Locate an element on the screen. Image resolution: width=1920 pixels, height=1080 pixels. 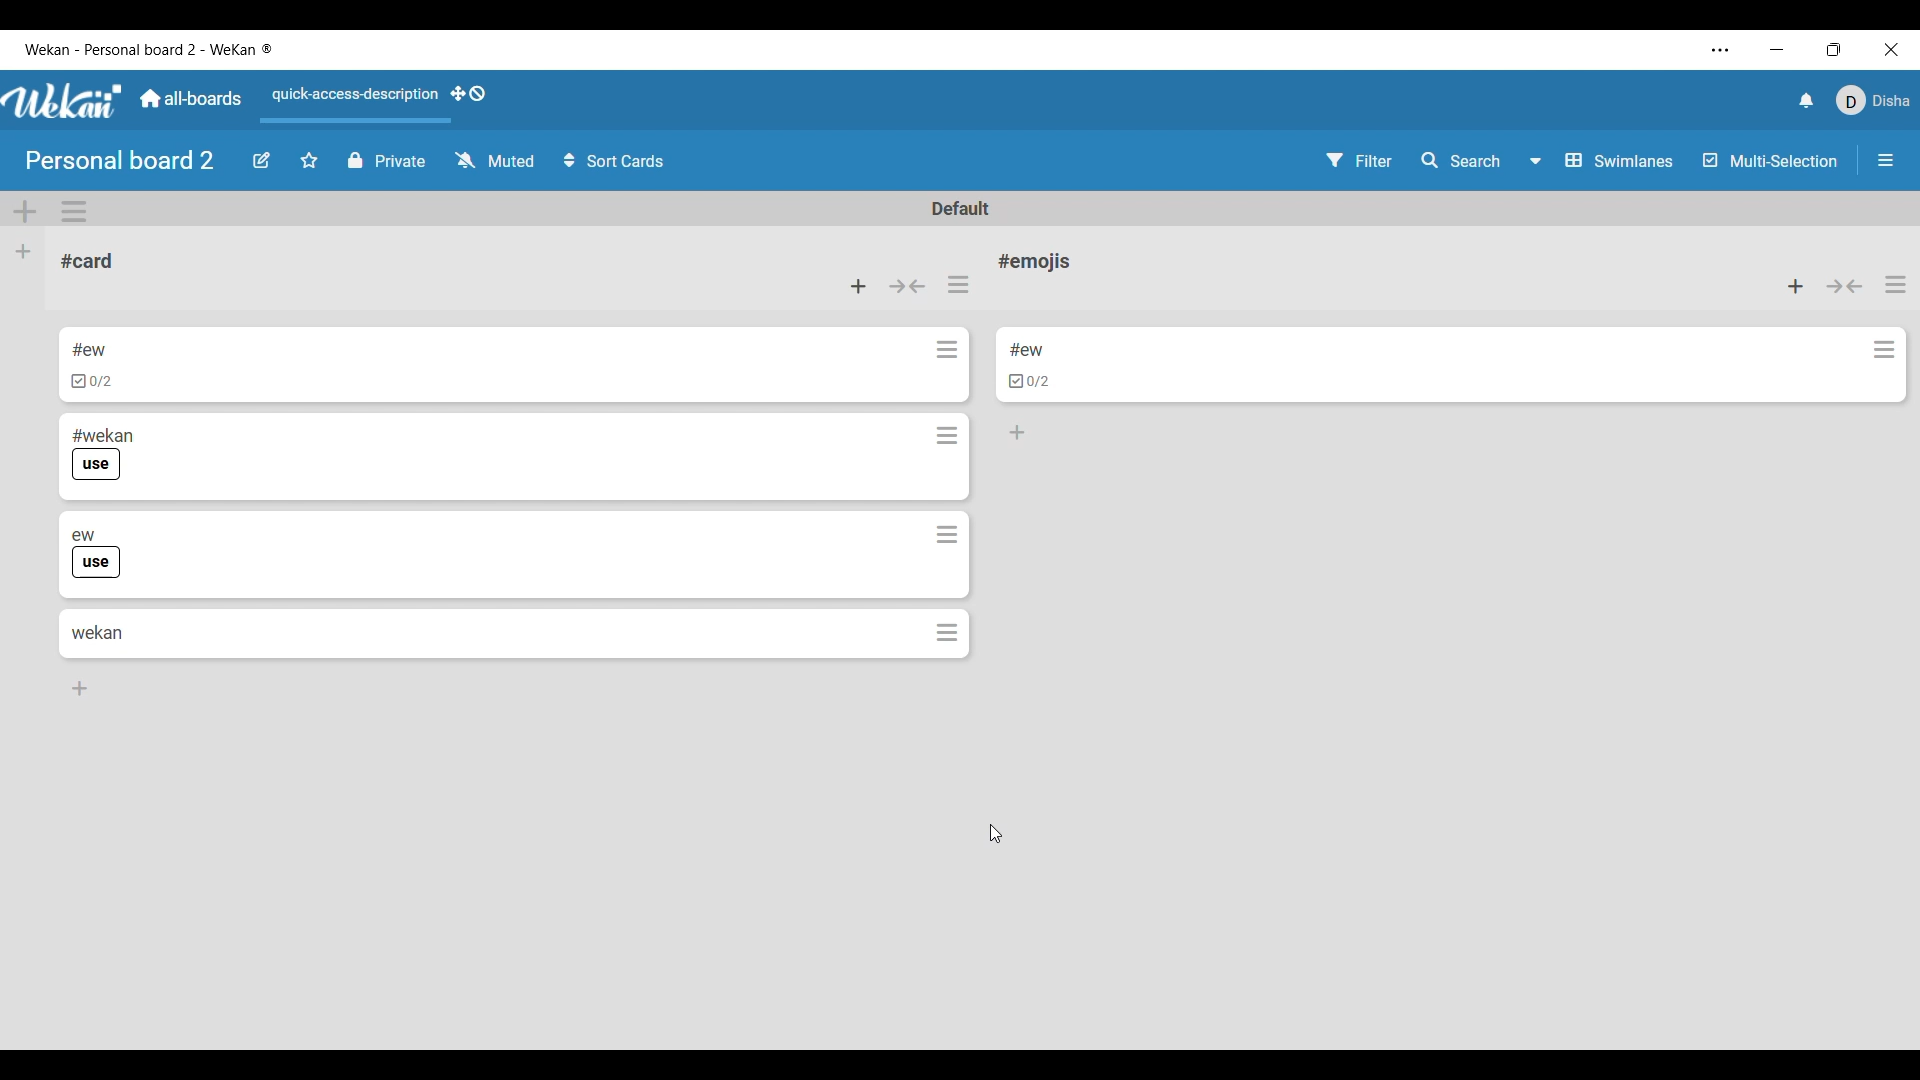
Quick access description is located at coordinates (353, 103).